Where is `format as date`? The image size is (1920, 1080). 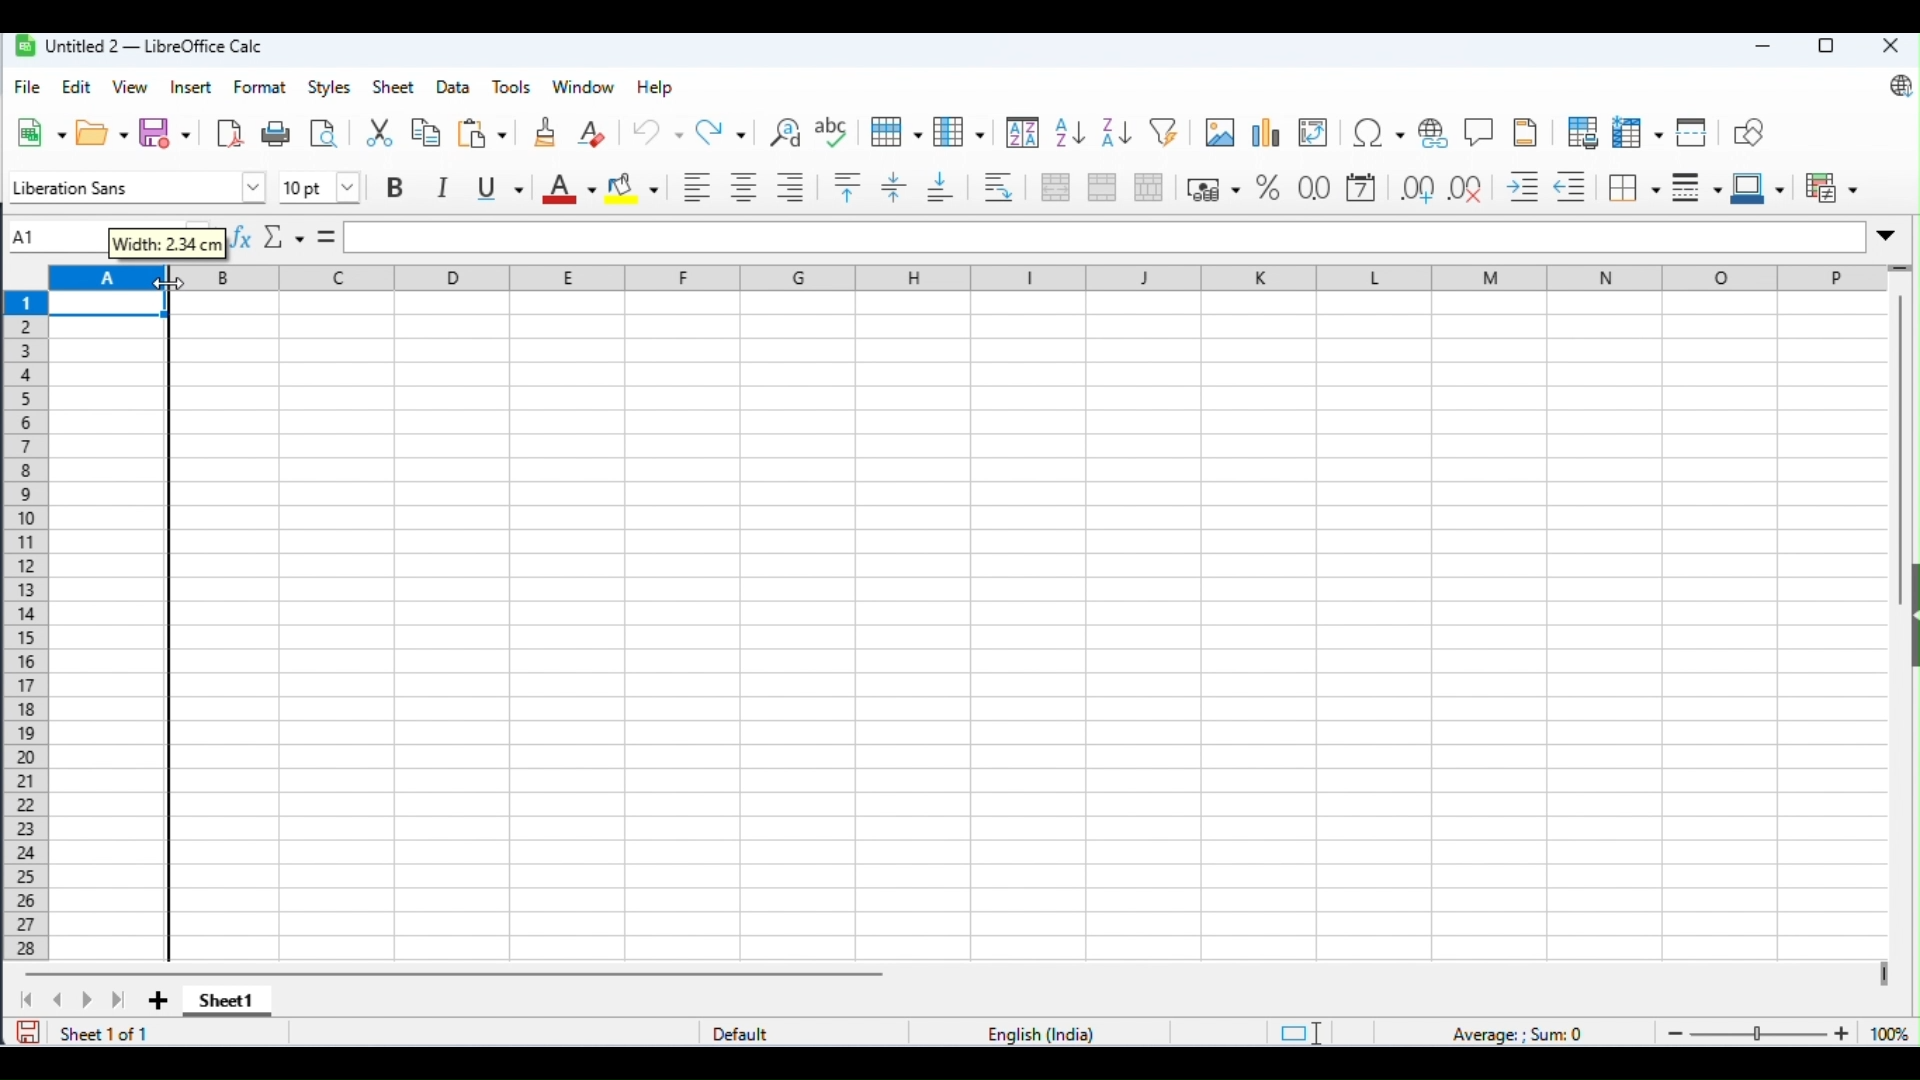
format as date is located at coordinates (1363, 189).